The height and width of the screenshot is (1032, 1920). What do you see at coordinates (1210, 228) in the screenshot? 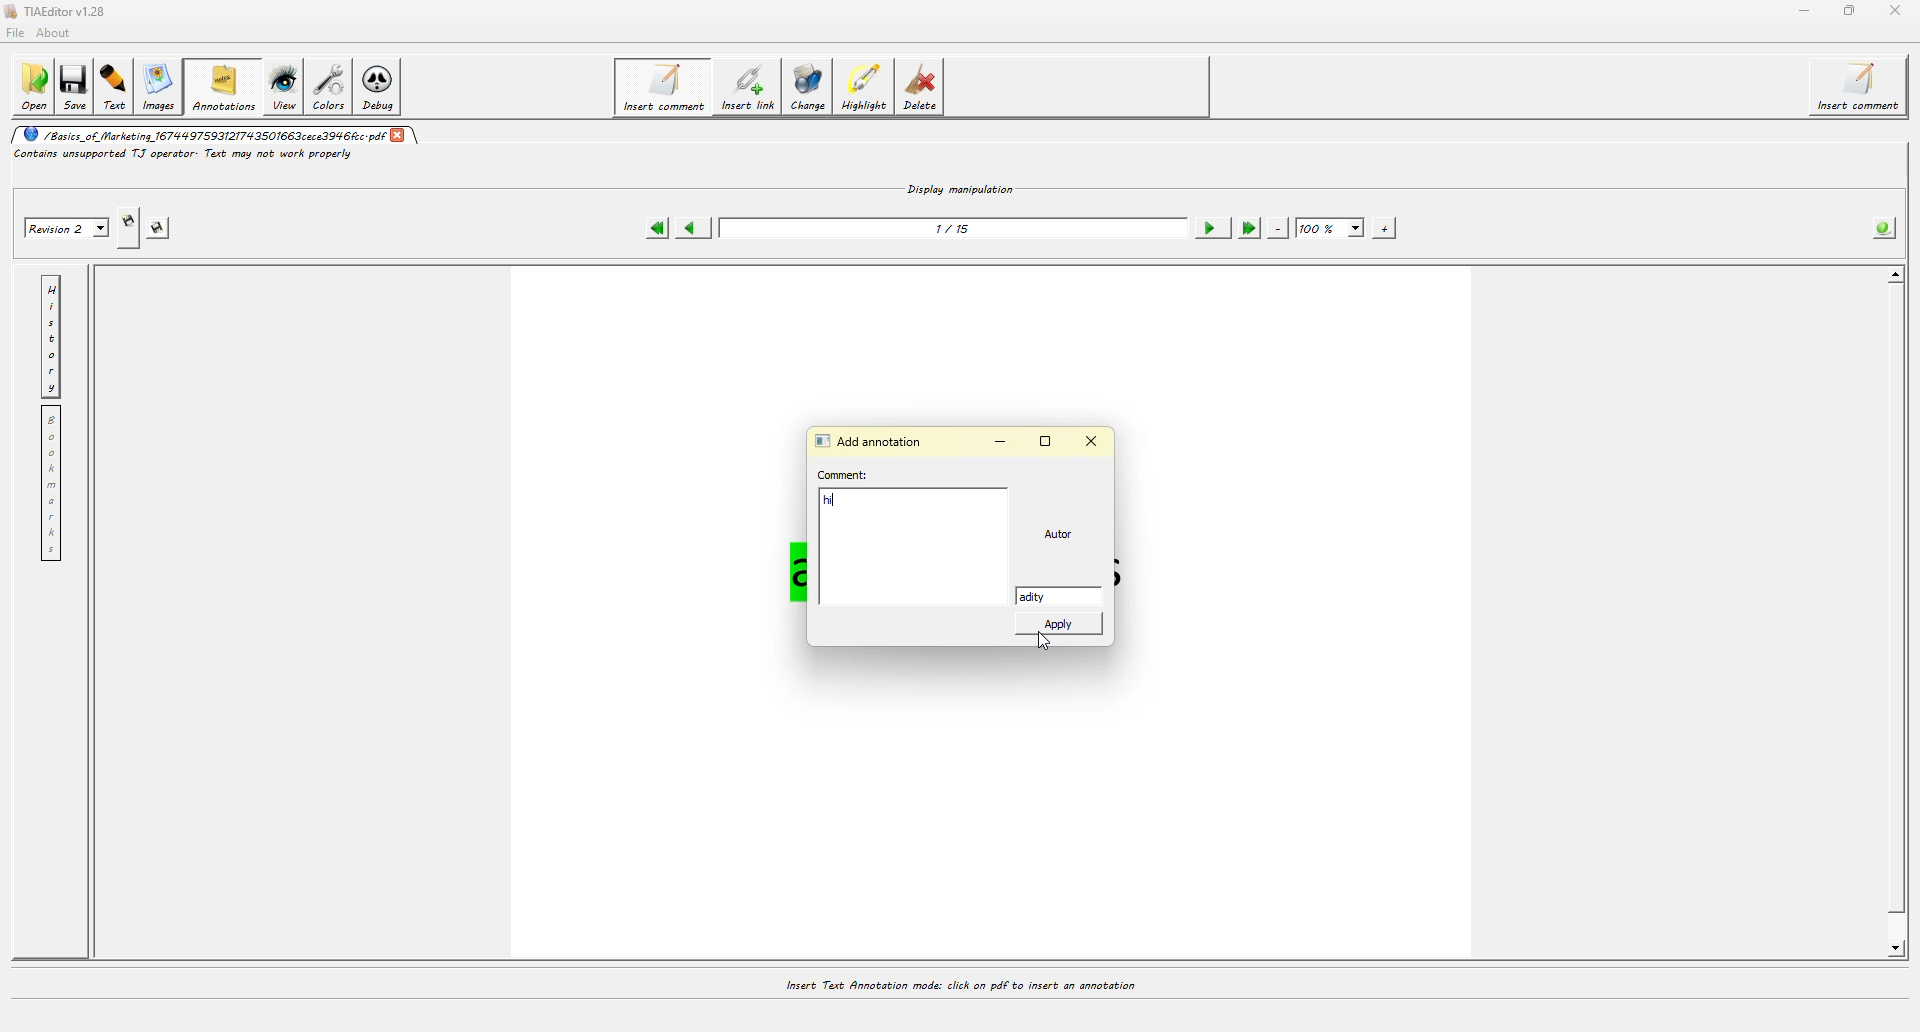
I see `next page` at bounding box center [1210, 228].